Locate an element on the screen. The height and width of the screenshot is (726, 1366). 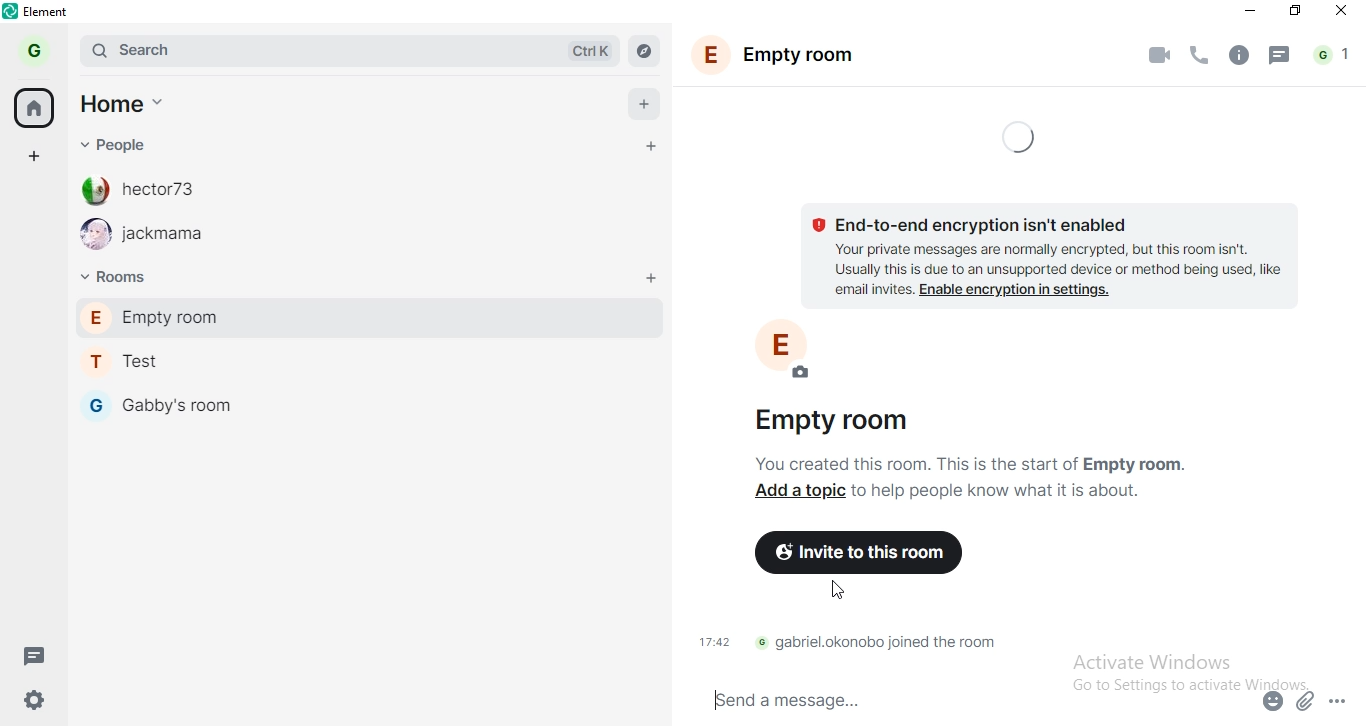
add is located at coordinates (643, 103).